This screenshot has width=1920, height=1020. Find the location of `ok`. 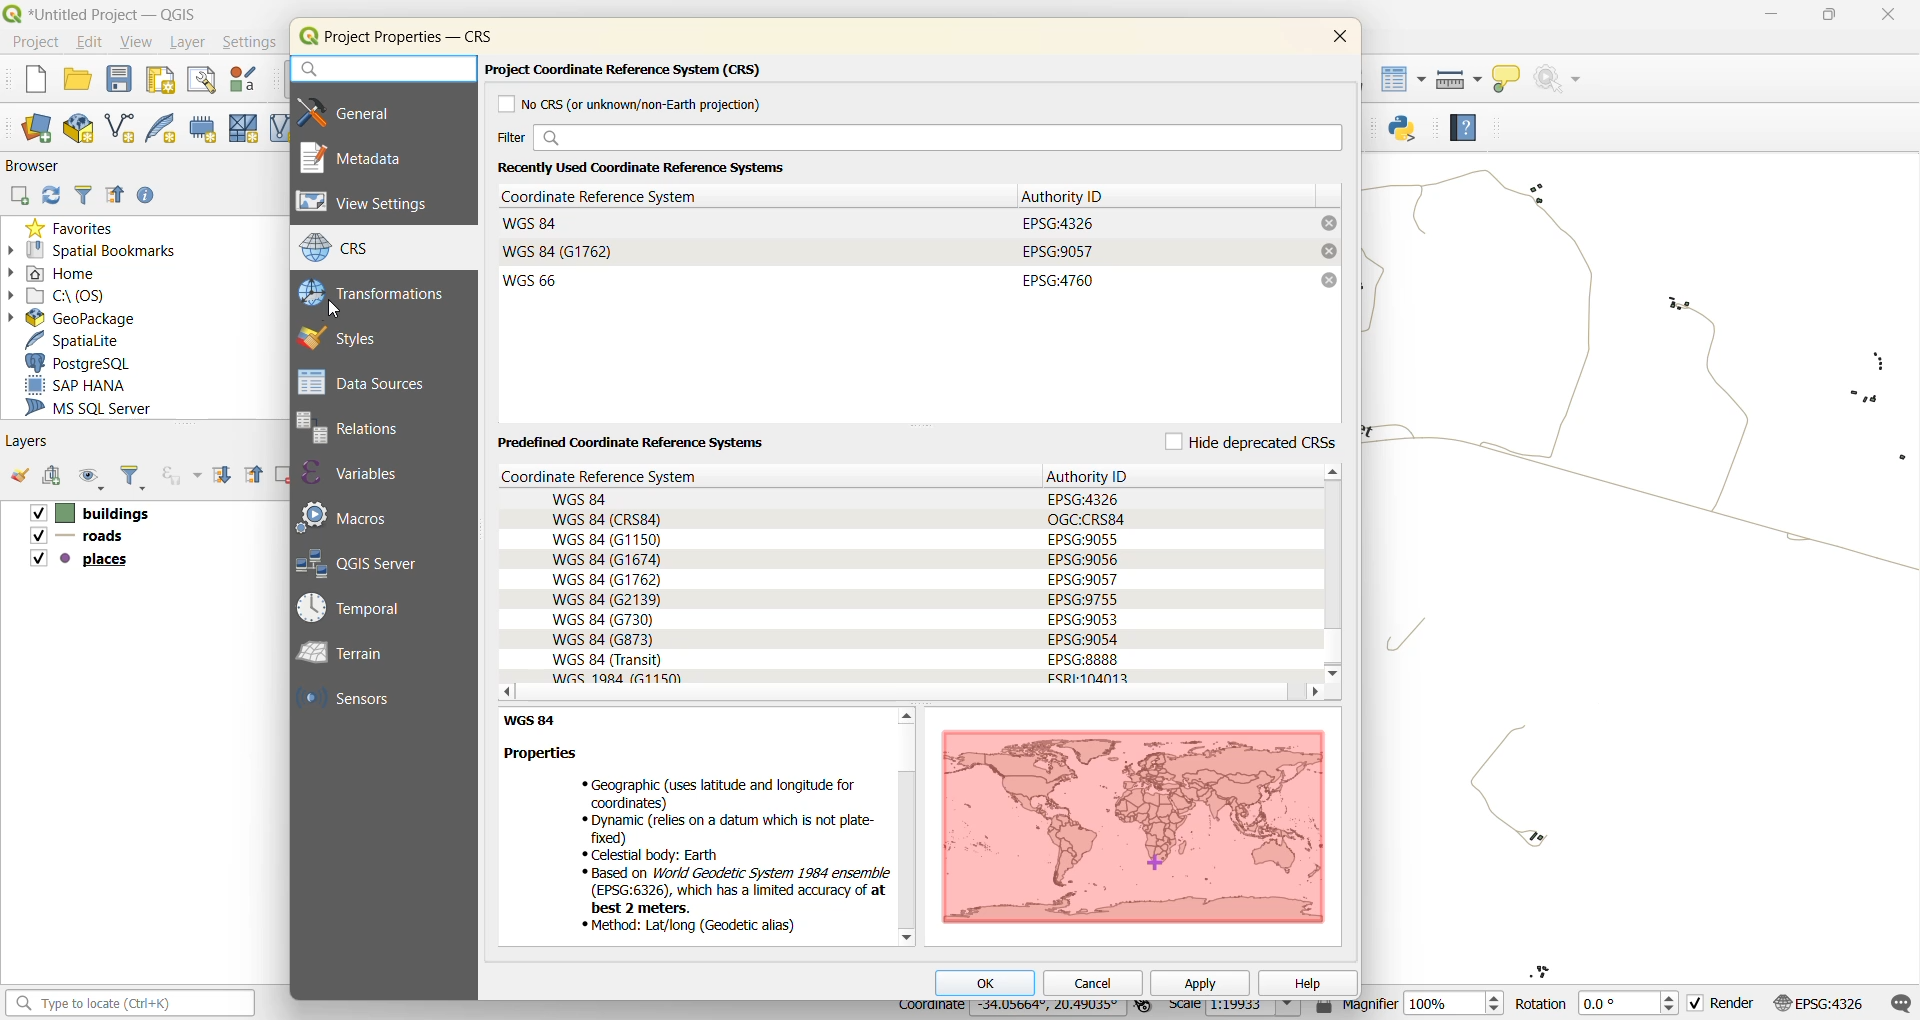

ok is located at coordinates (986, 981).